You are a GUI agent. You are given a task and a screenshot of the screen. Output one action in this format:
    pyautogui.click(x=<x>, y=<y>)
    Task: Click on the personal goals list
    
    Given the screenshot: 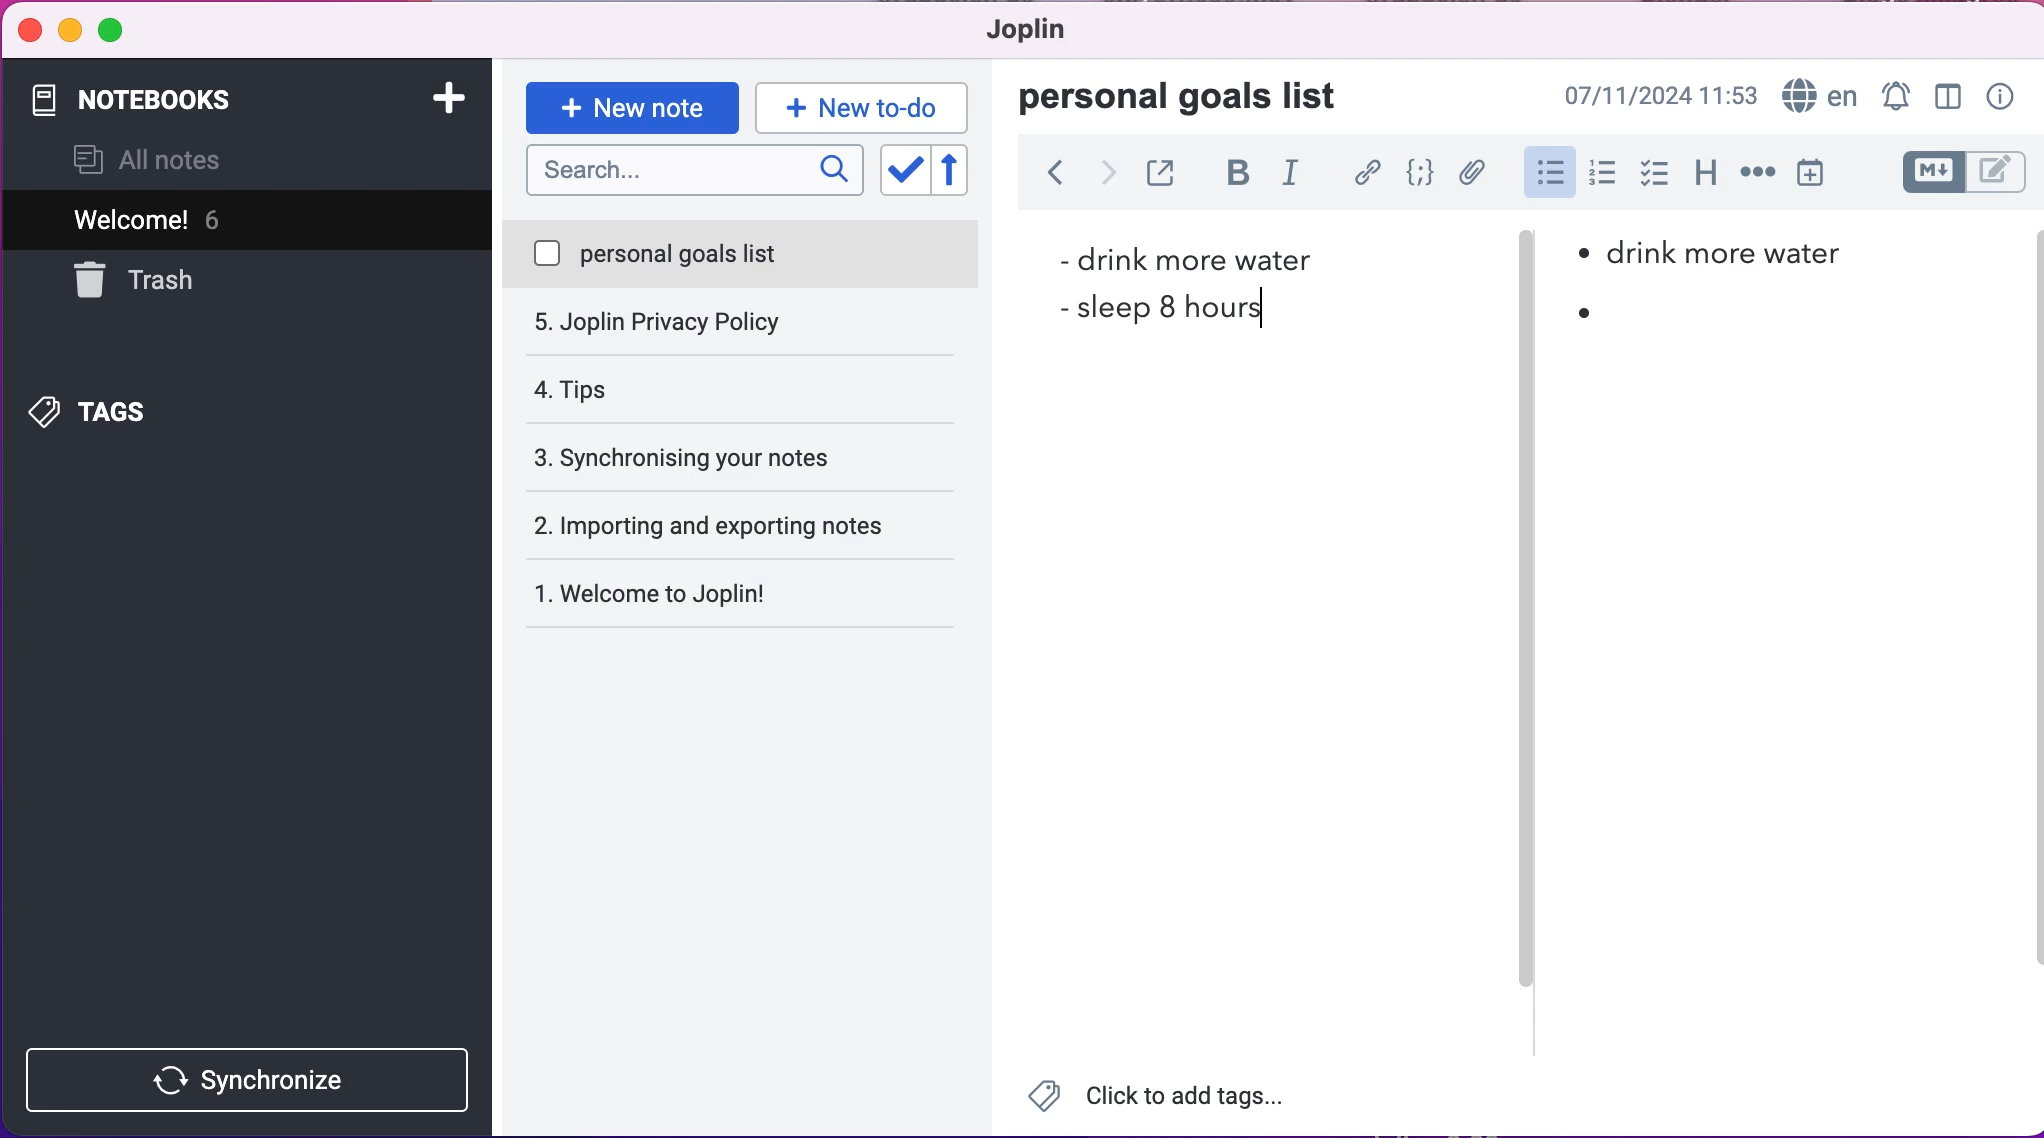 What is the action you would take?
    pyautogui.click(x=1192, y=98)
    